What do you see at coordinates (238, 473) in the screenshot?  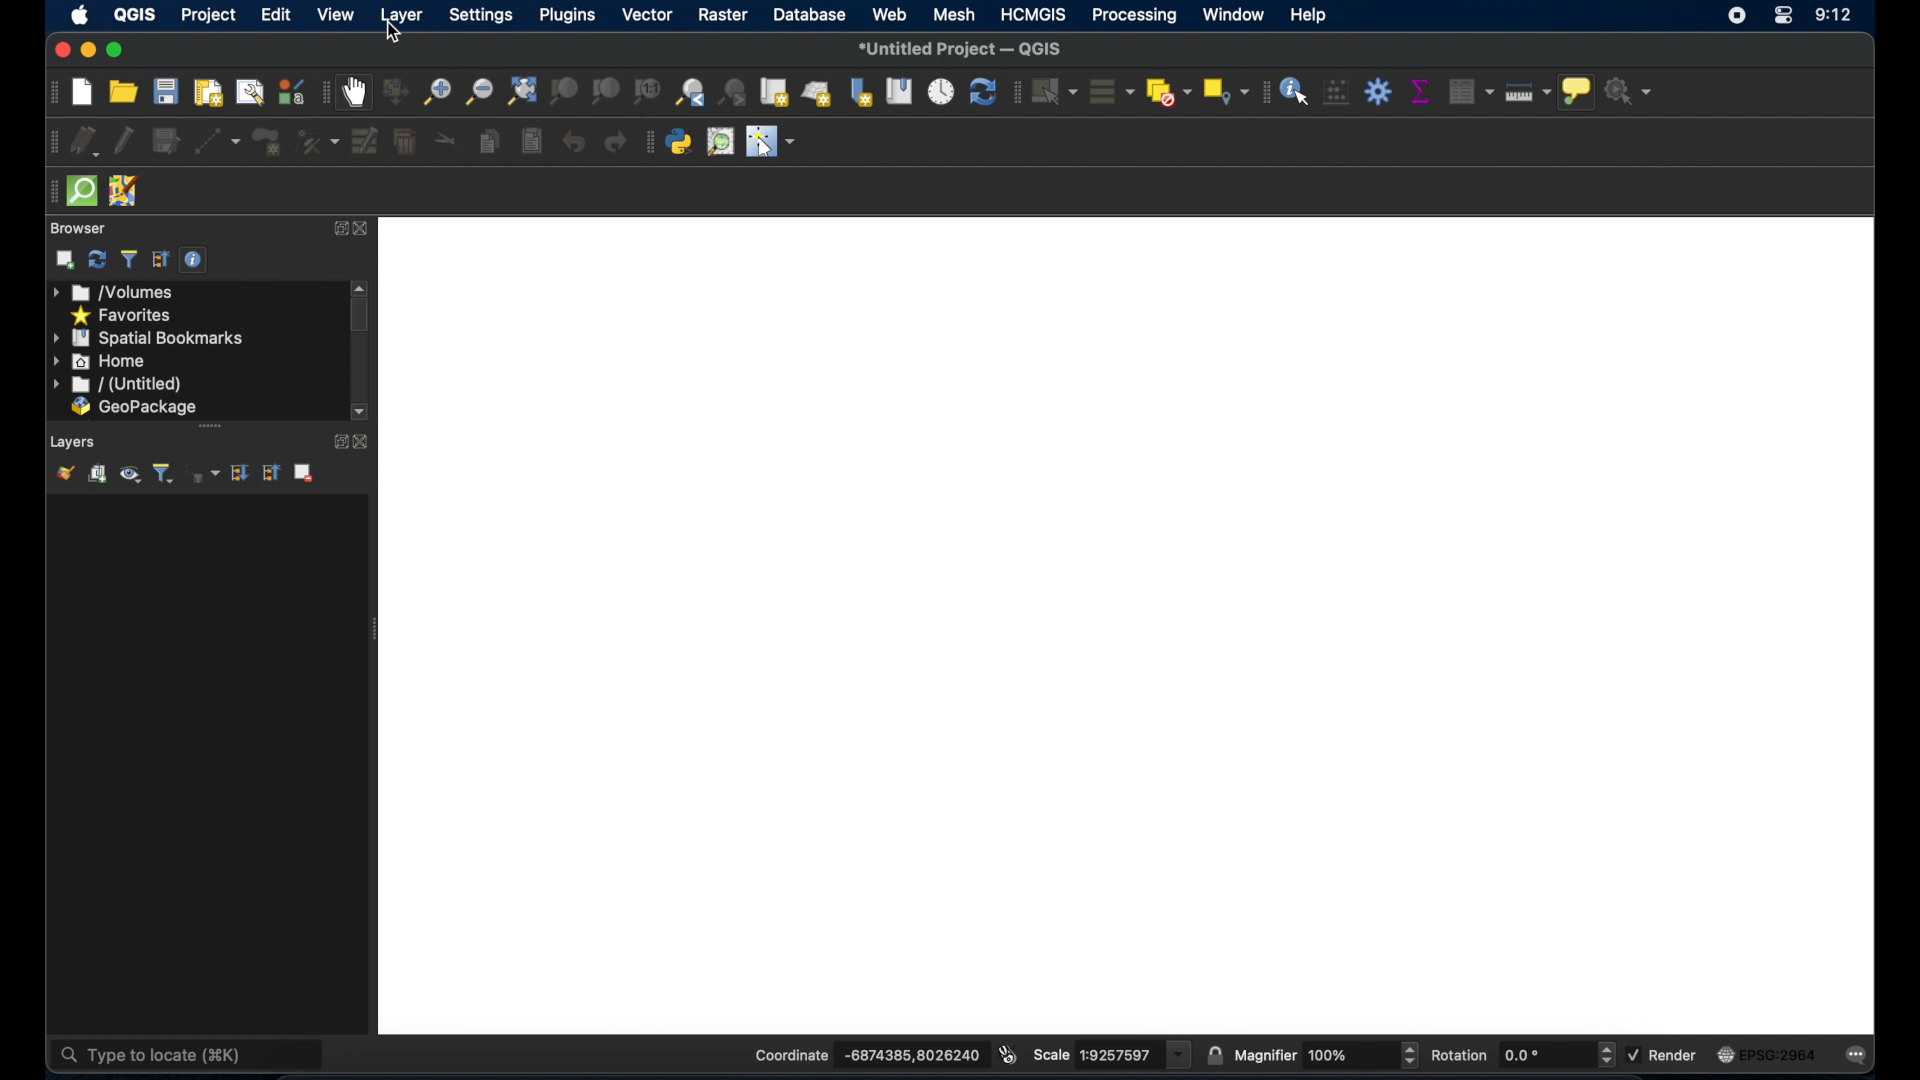 I see `expand all` at bounding box center [238, 473].